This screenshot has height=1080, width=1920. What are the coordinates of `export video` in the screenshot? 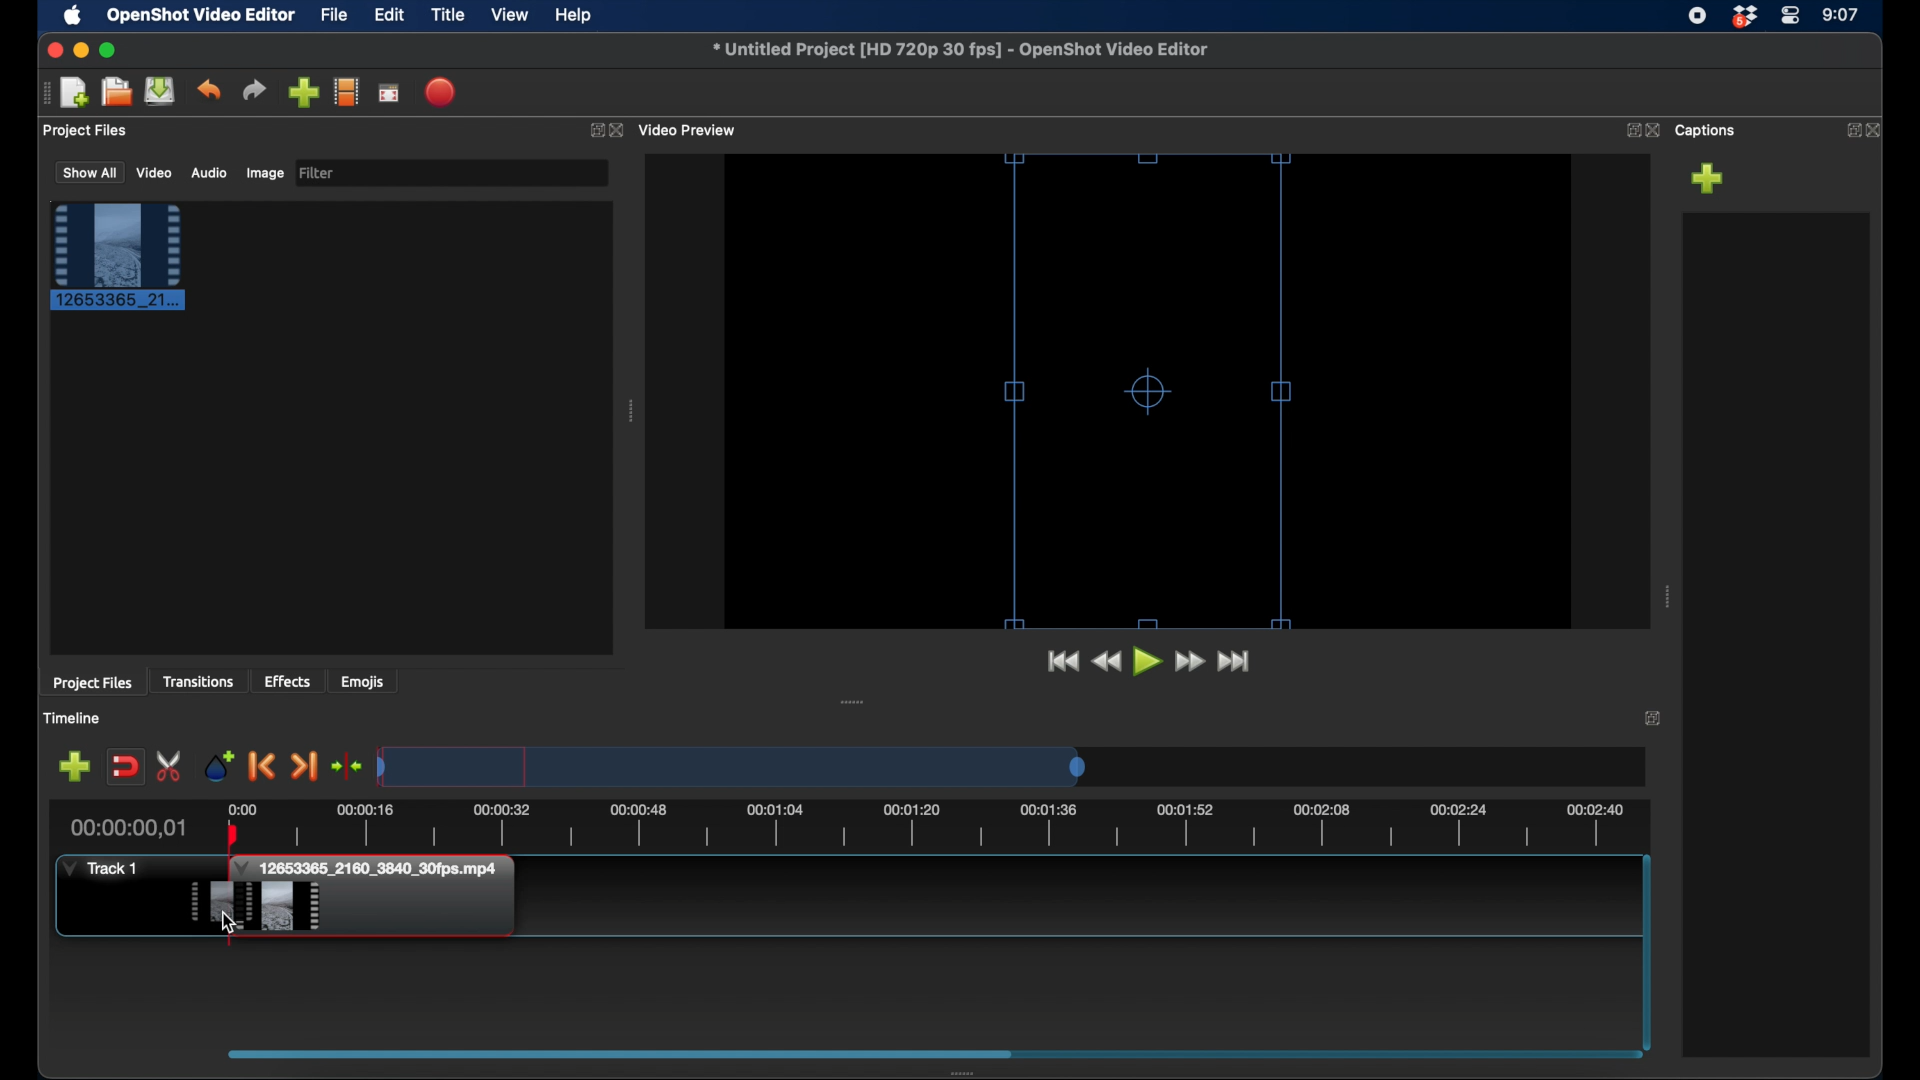 It's located at (438, 92).